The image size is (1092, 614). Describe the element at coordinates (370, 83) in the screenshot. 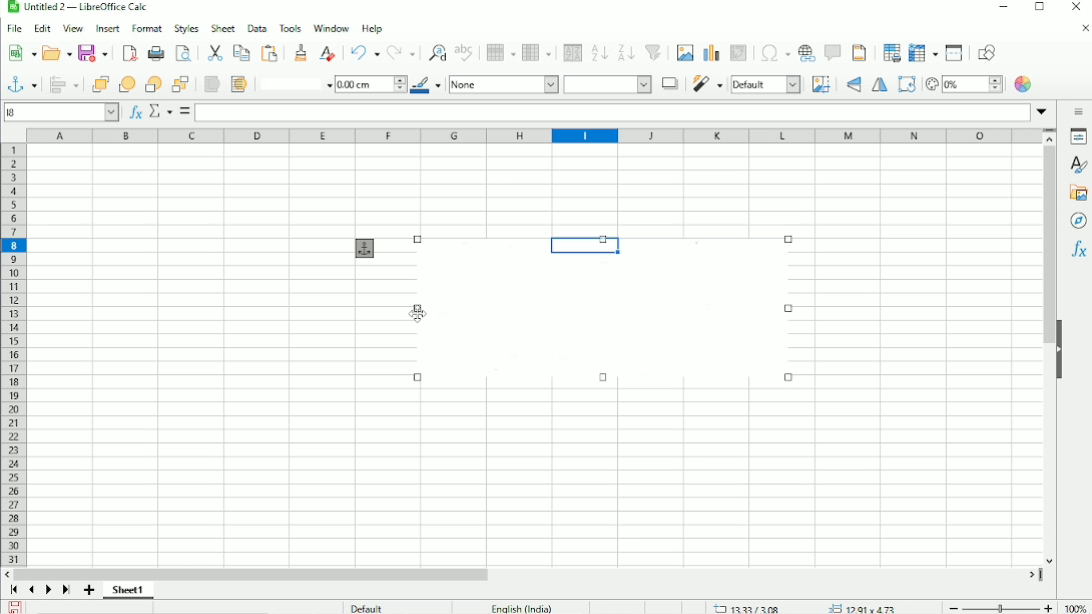

I see `Line thickness` at that location.